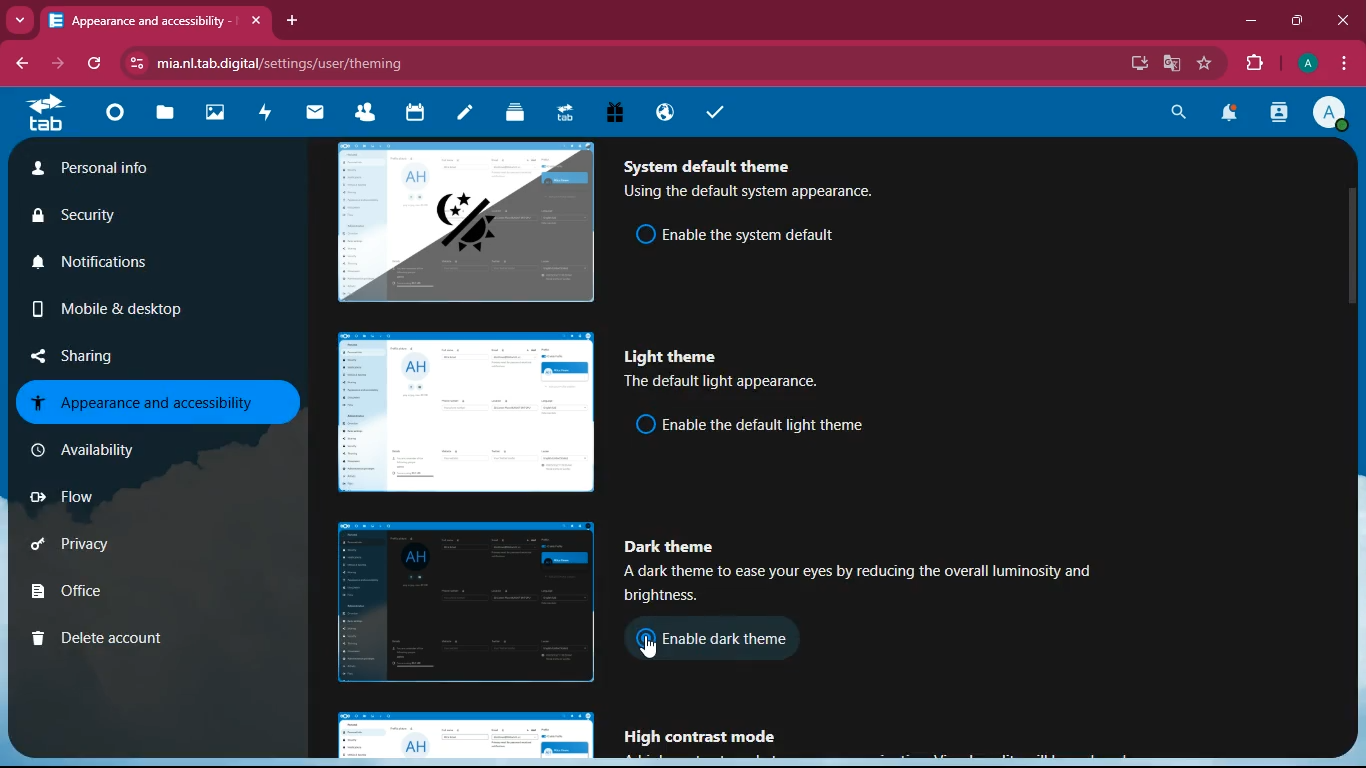 The image size is (1366, 768). I want to click on files, so click(167, 116).